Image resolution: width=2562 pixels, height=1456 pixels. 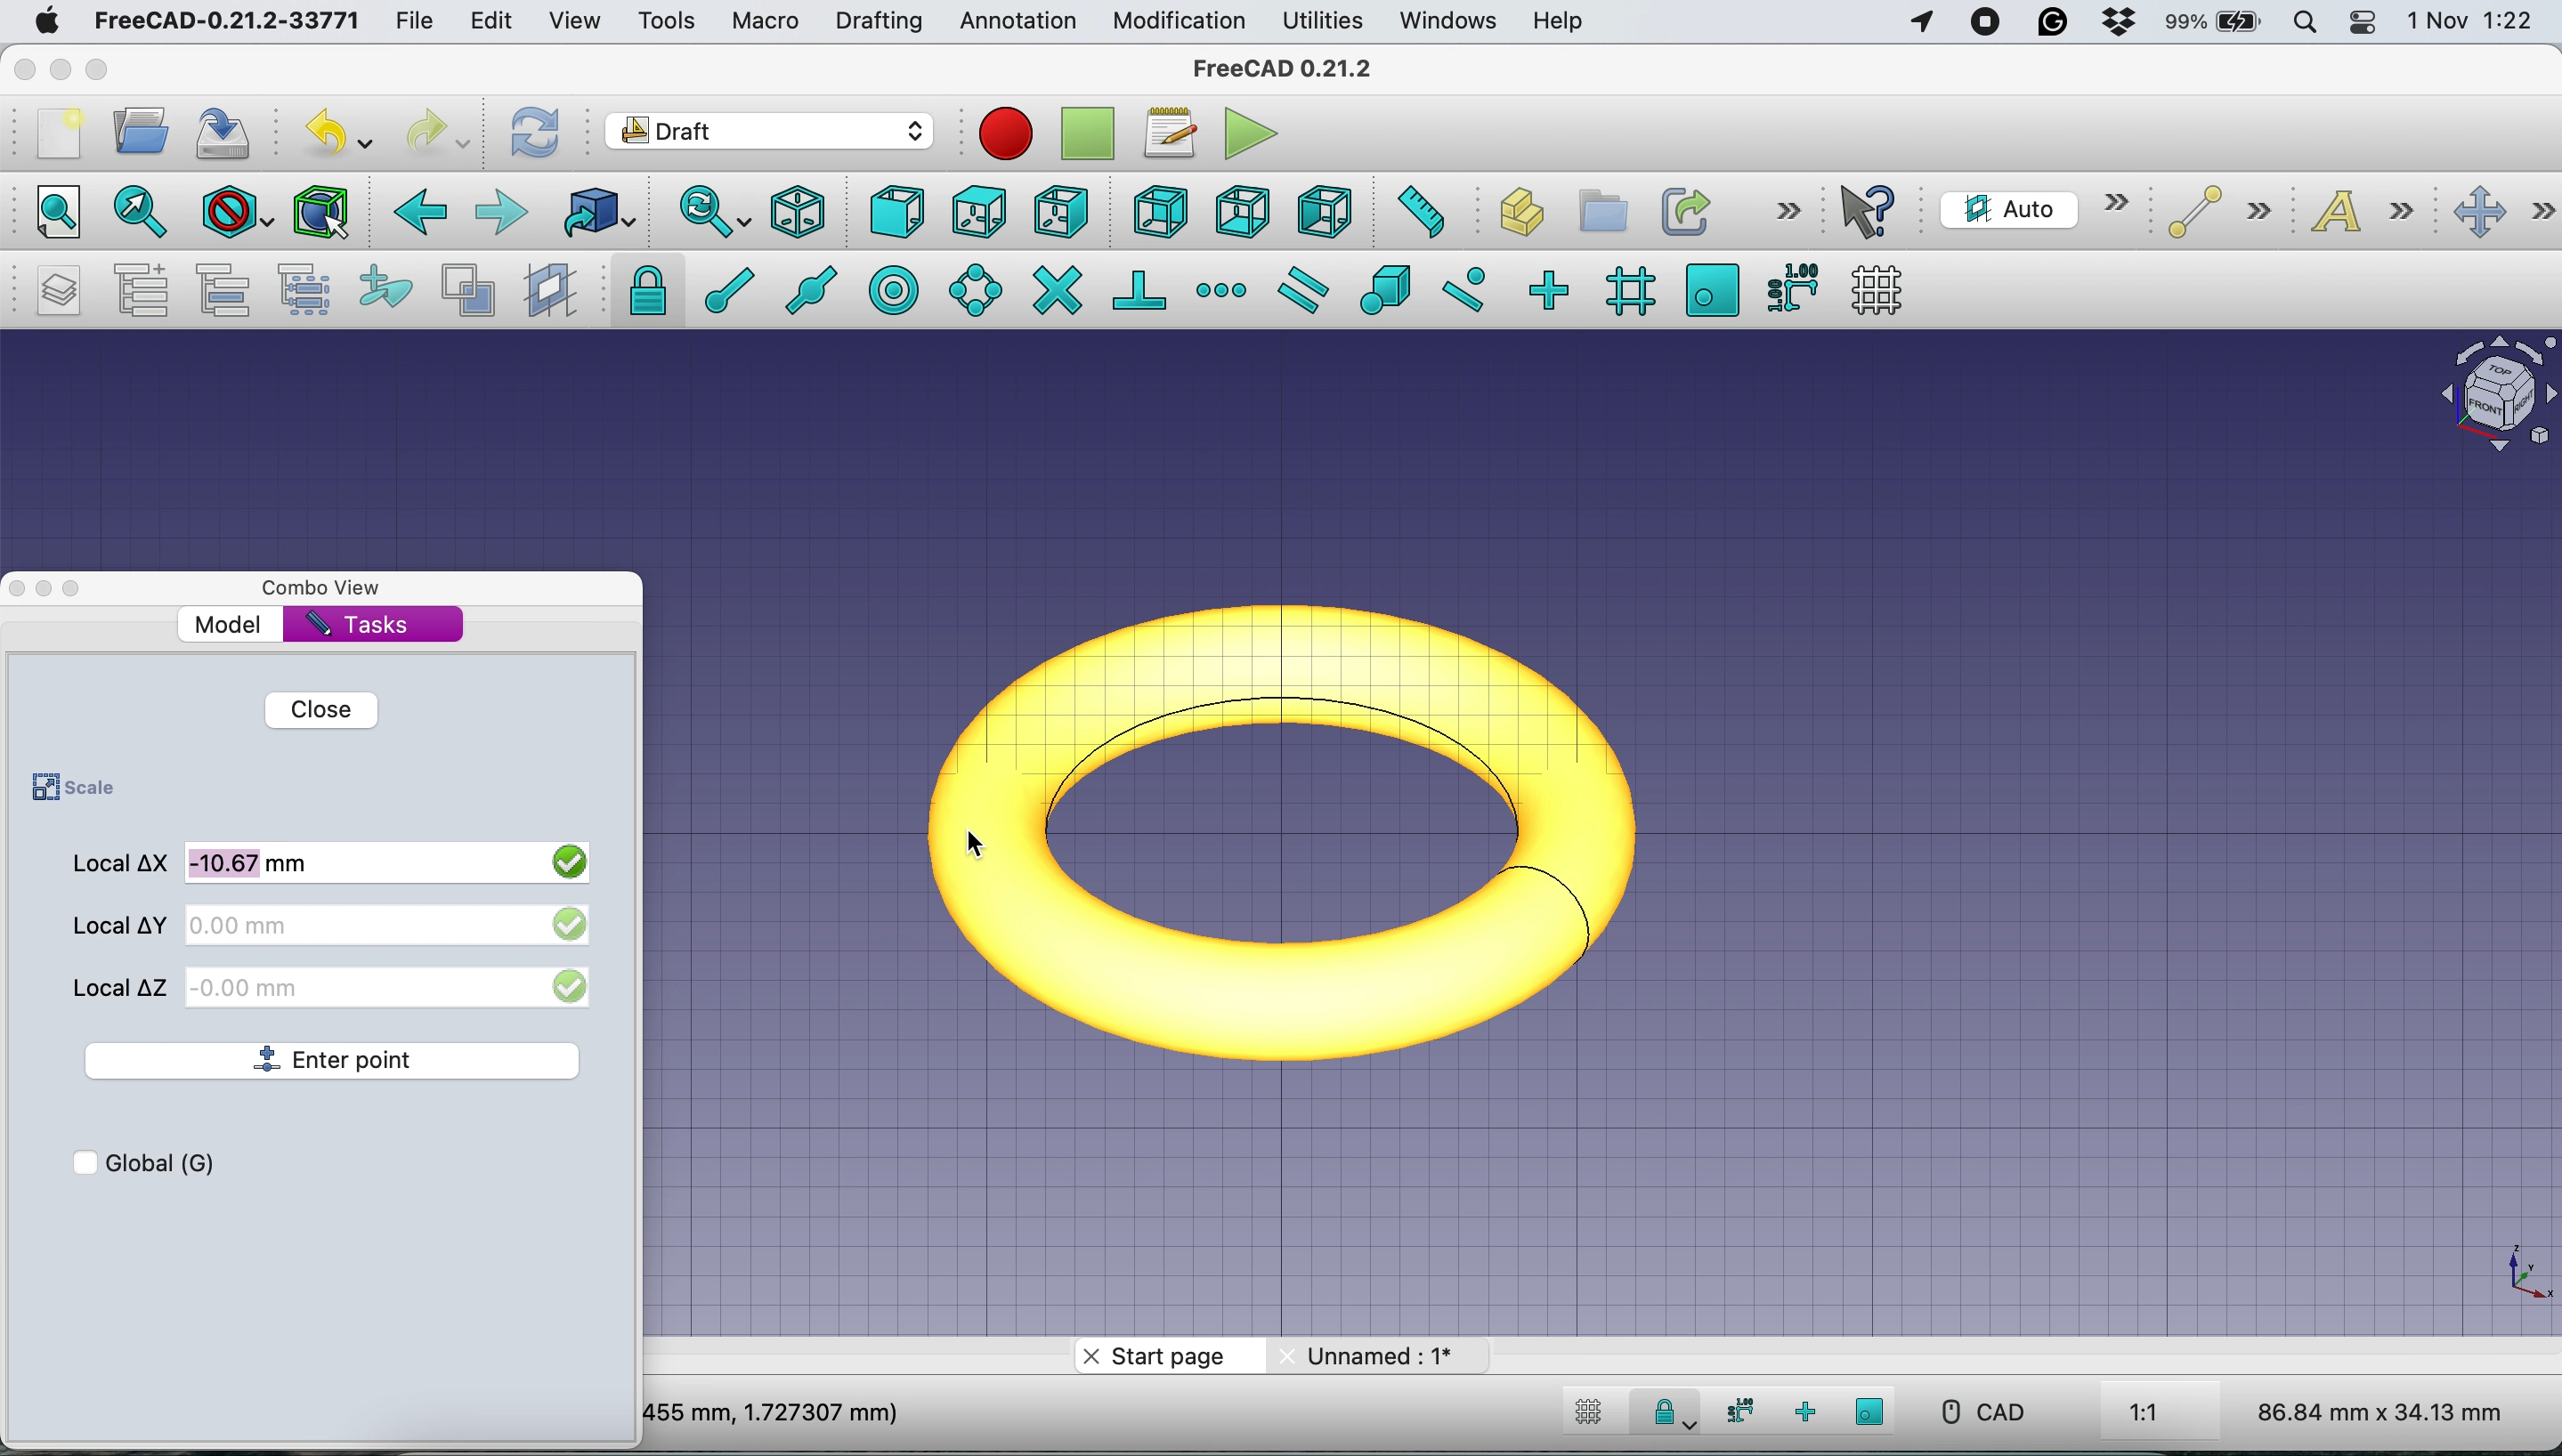 What do you see at coordinates (436, 134) in the screenshot?
I see `redo` at bounding box center [436, 134].